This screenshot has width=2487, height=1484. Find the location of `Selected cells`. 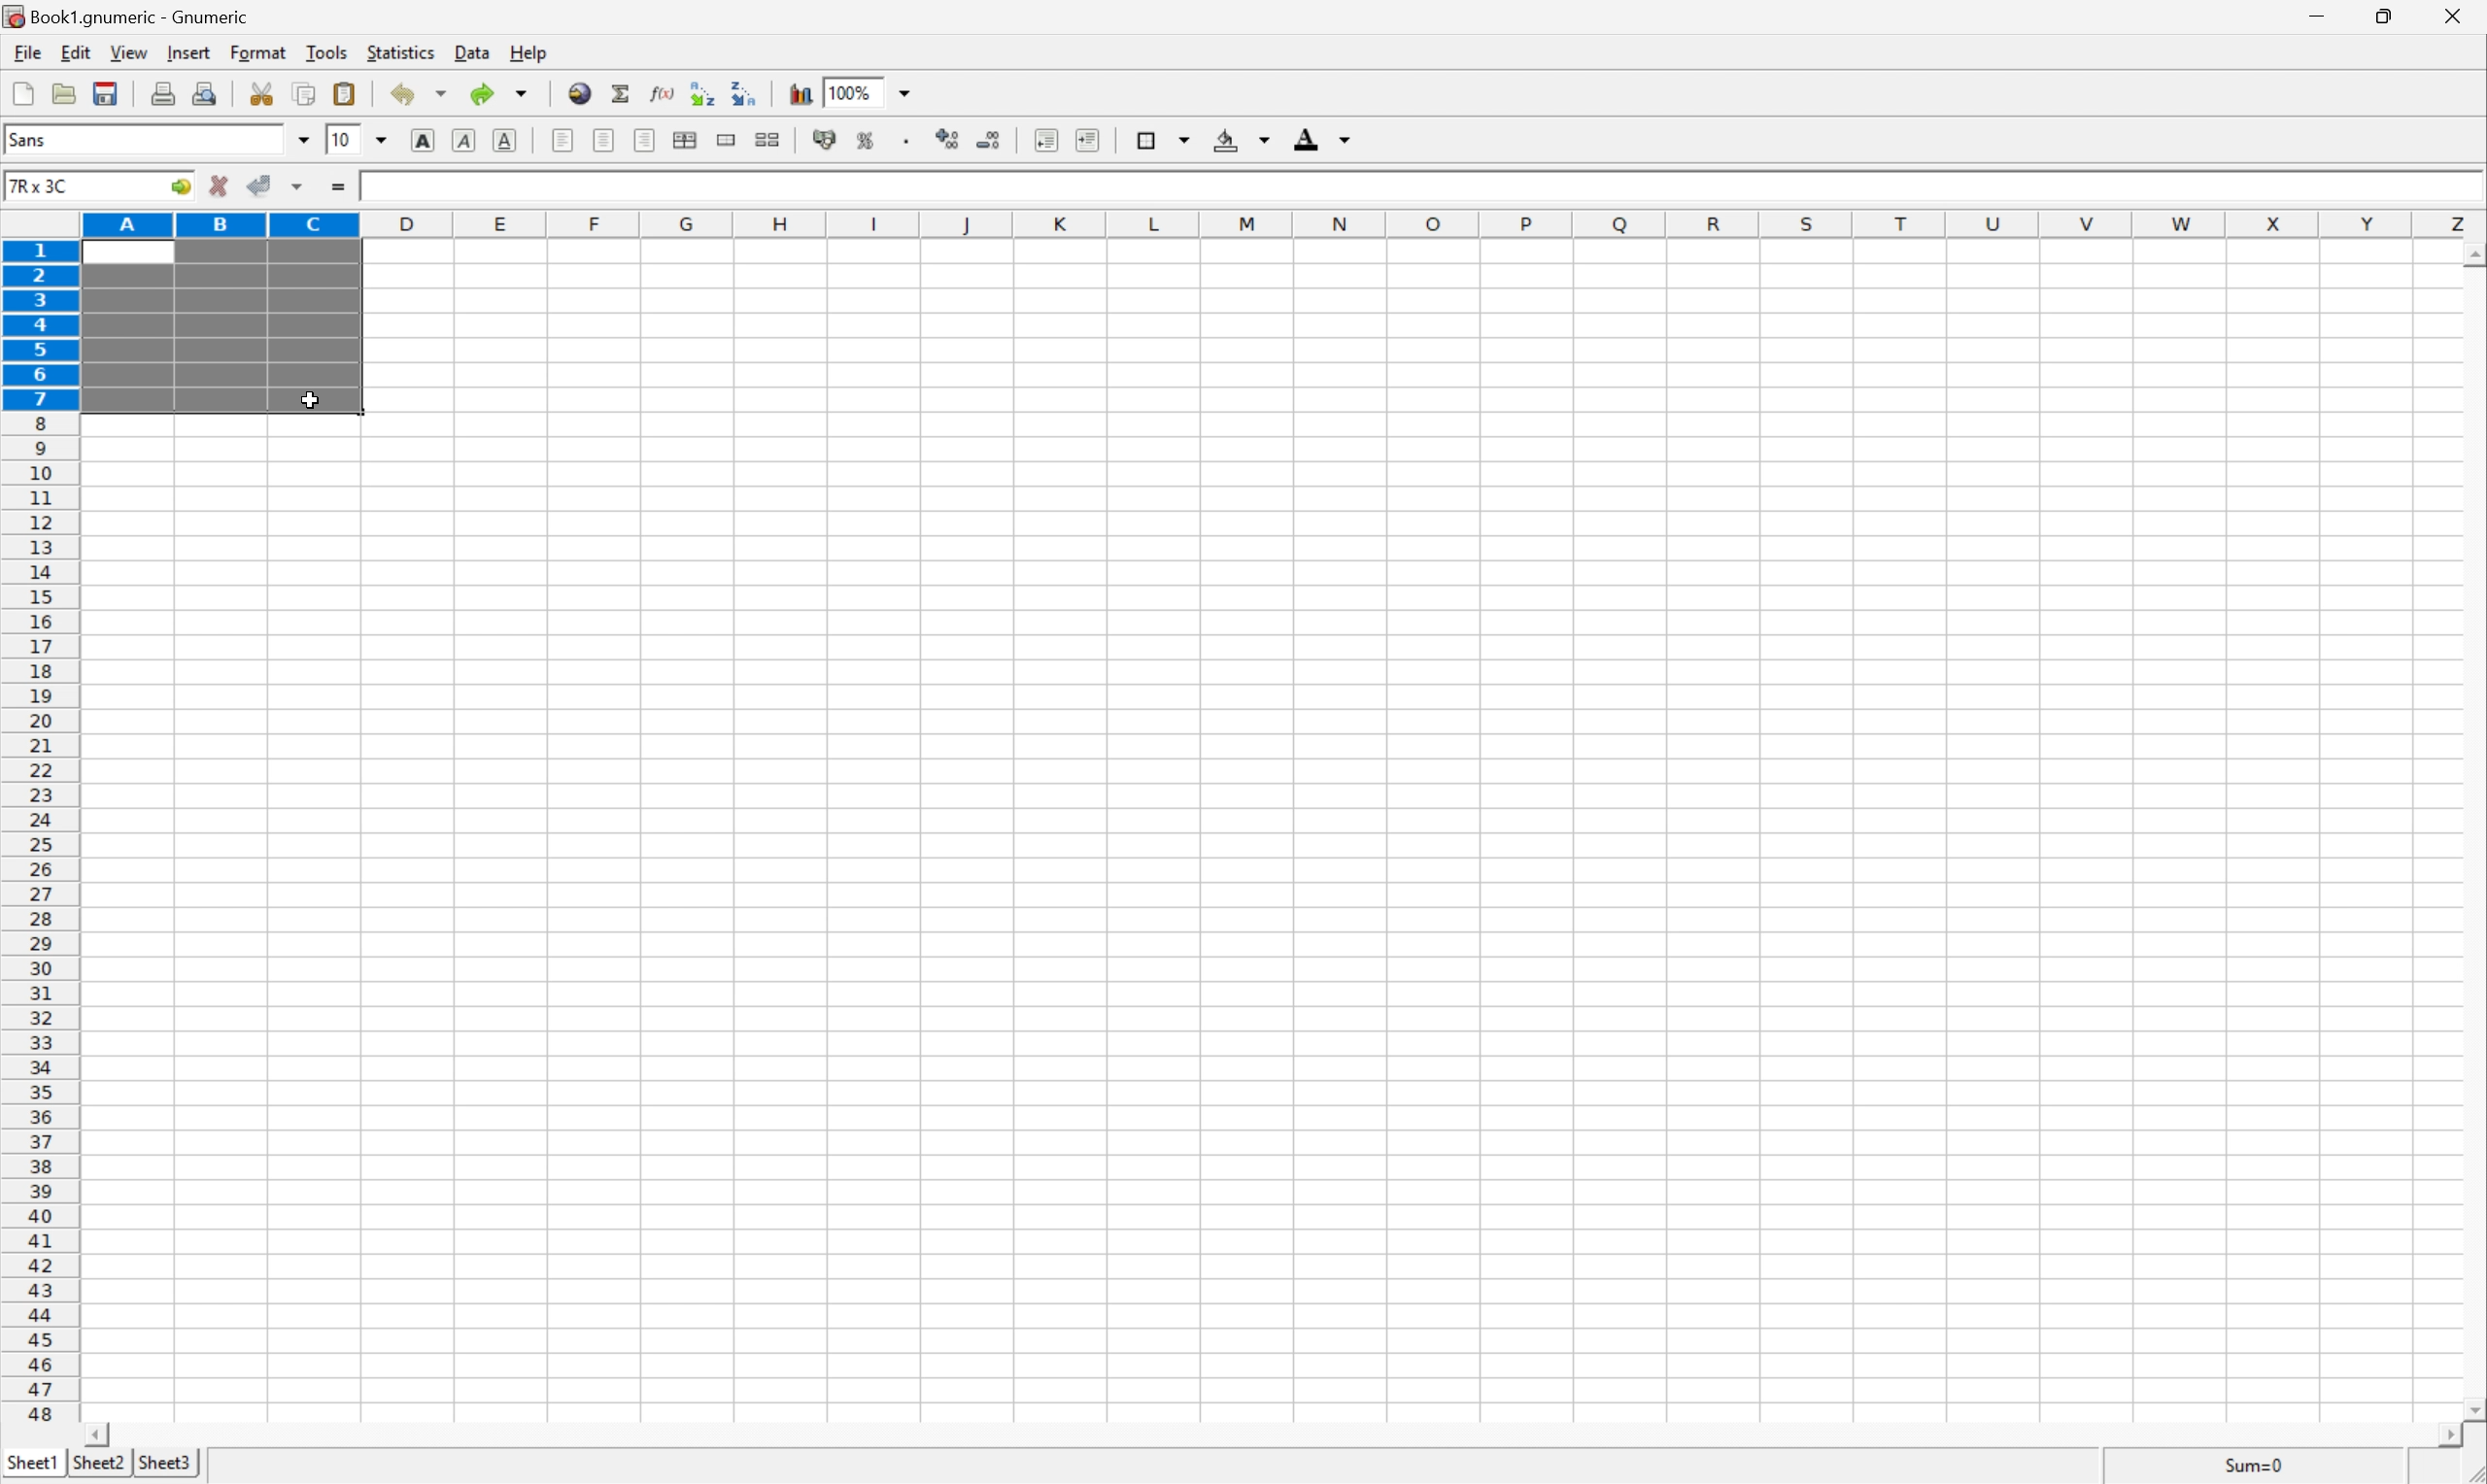

Selected cells is located at coordinates (219, 328).